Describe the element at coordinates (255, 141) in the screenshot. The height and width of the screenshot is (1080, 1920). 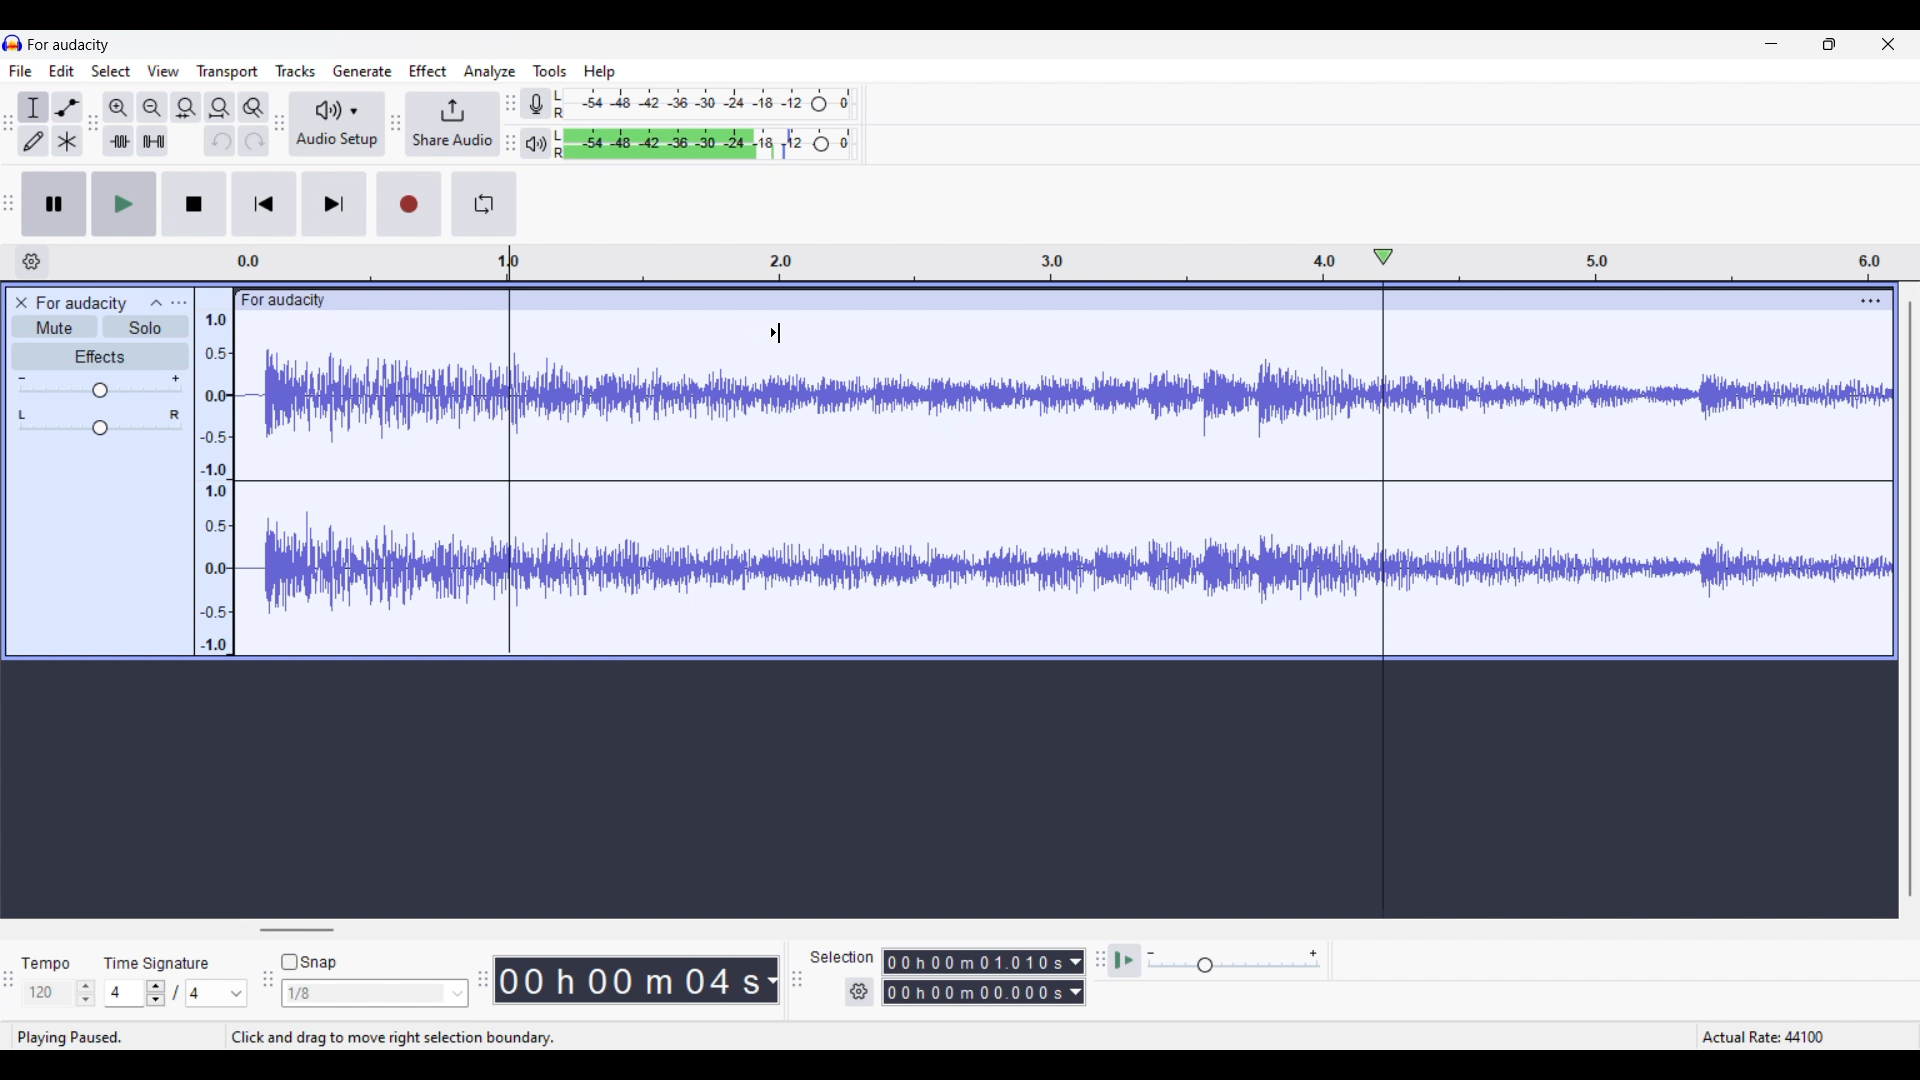
I see `Redo` at that location.